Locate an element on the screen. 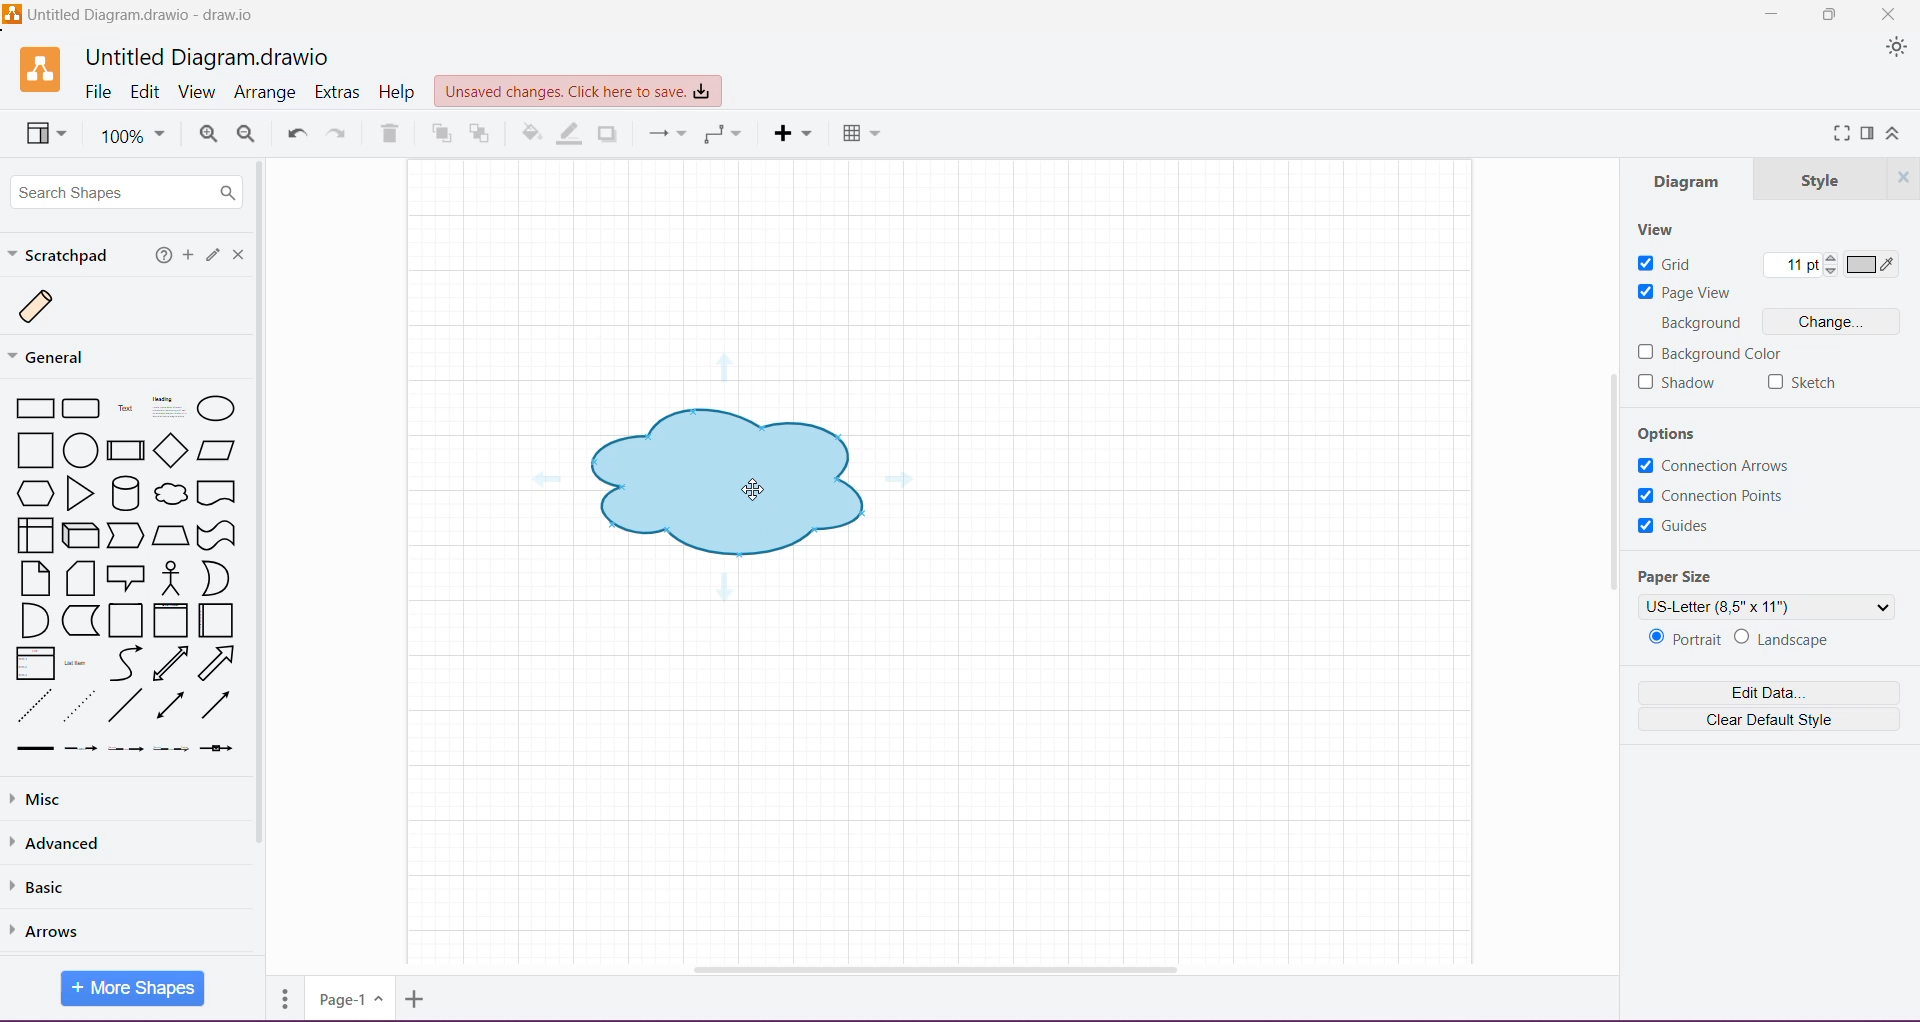 Image resolution: width=1920 pixels, height=1022 pixels. 100% is located at coordinates (133, 137).